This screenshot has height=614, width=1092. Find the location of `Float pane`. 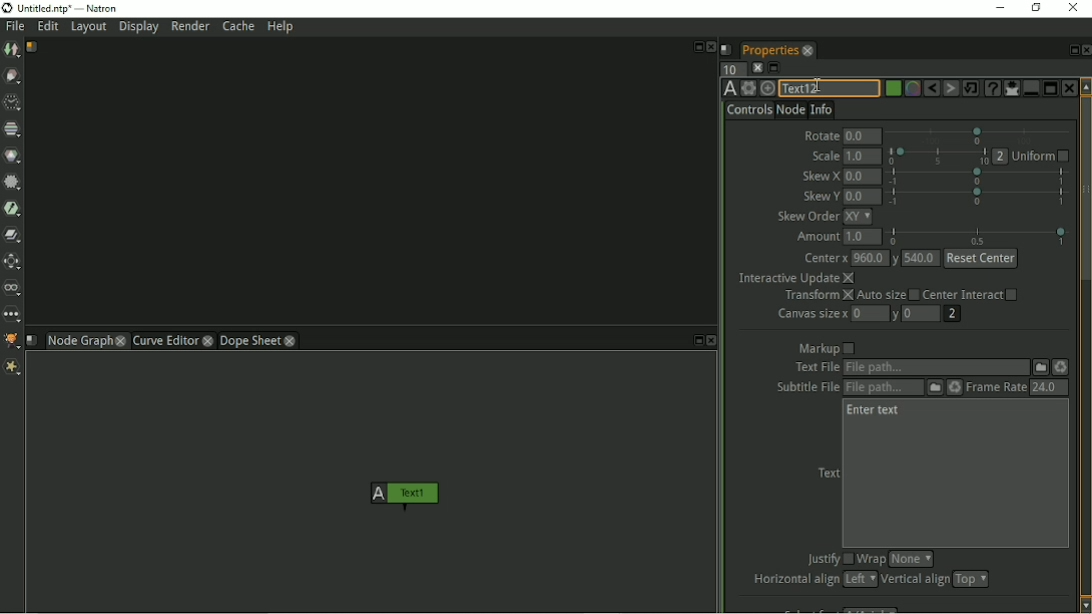

Float pane is located at coordinates (1071, 50).